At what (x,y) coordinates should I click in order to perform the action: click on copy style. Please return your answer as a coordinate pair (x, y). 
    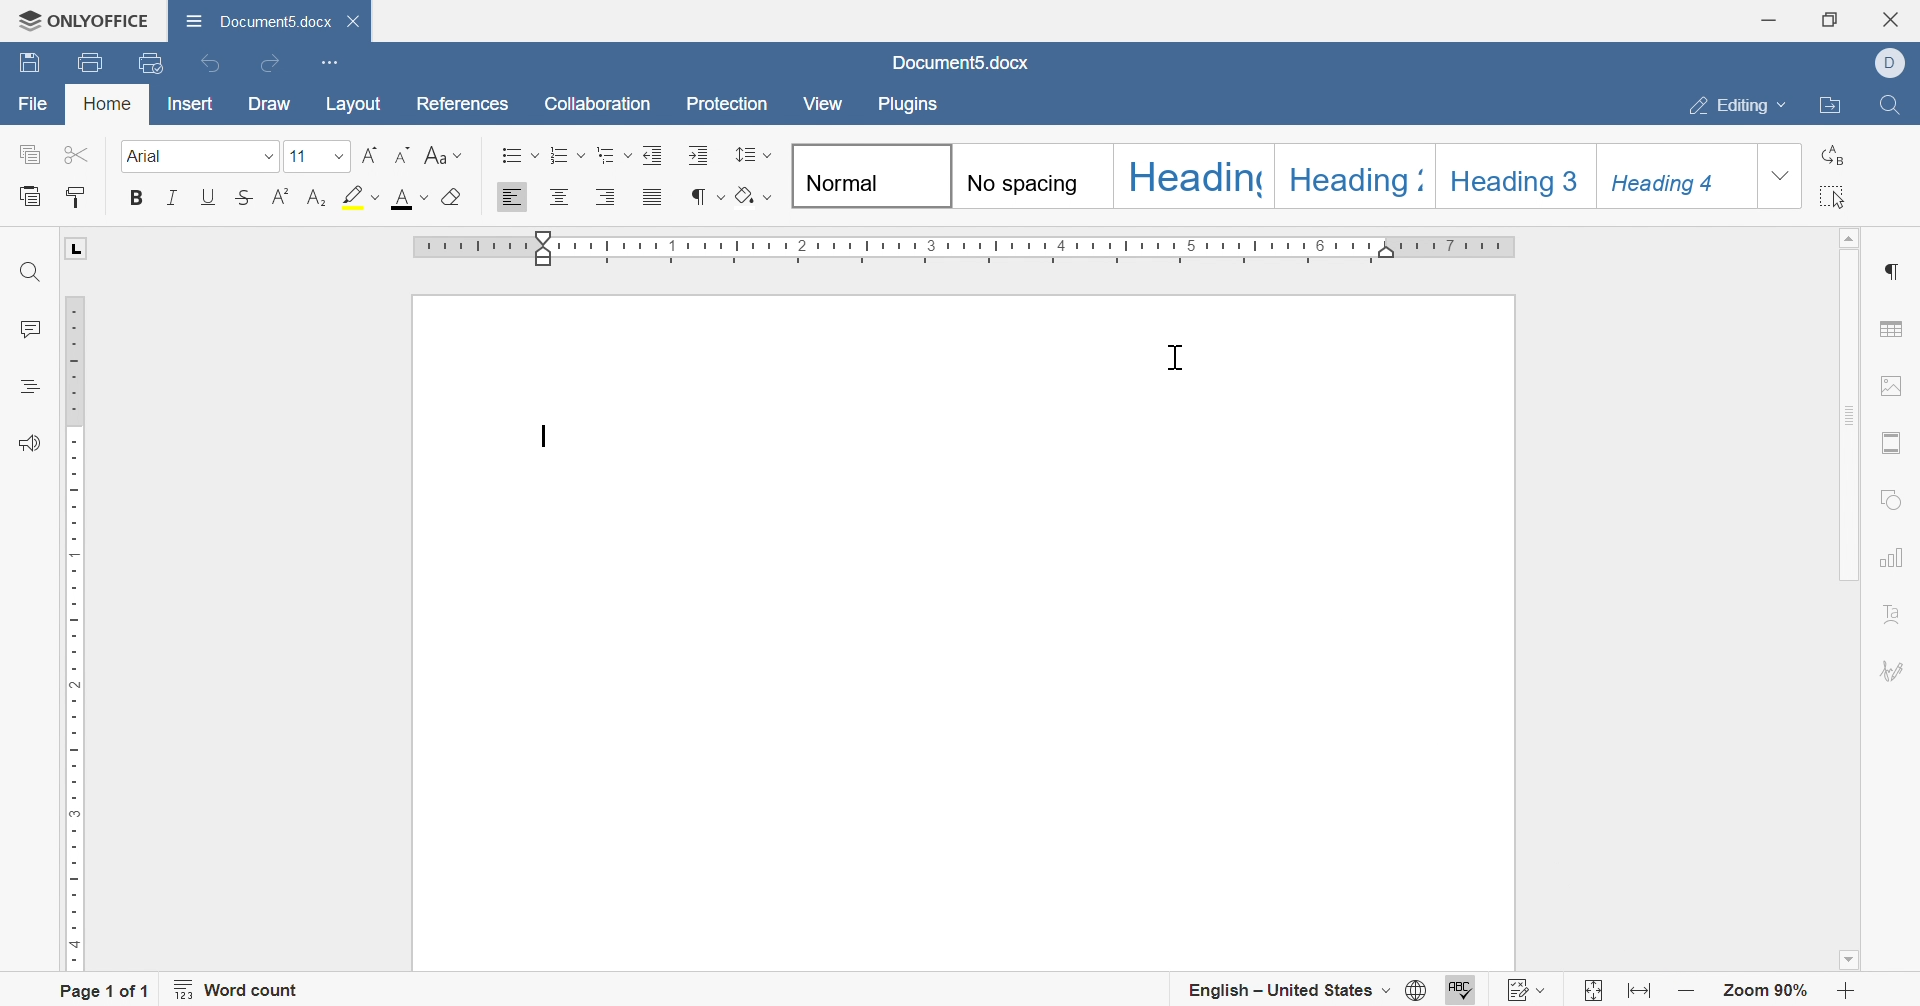
    Looking at the image, I should click on (78, 194).